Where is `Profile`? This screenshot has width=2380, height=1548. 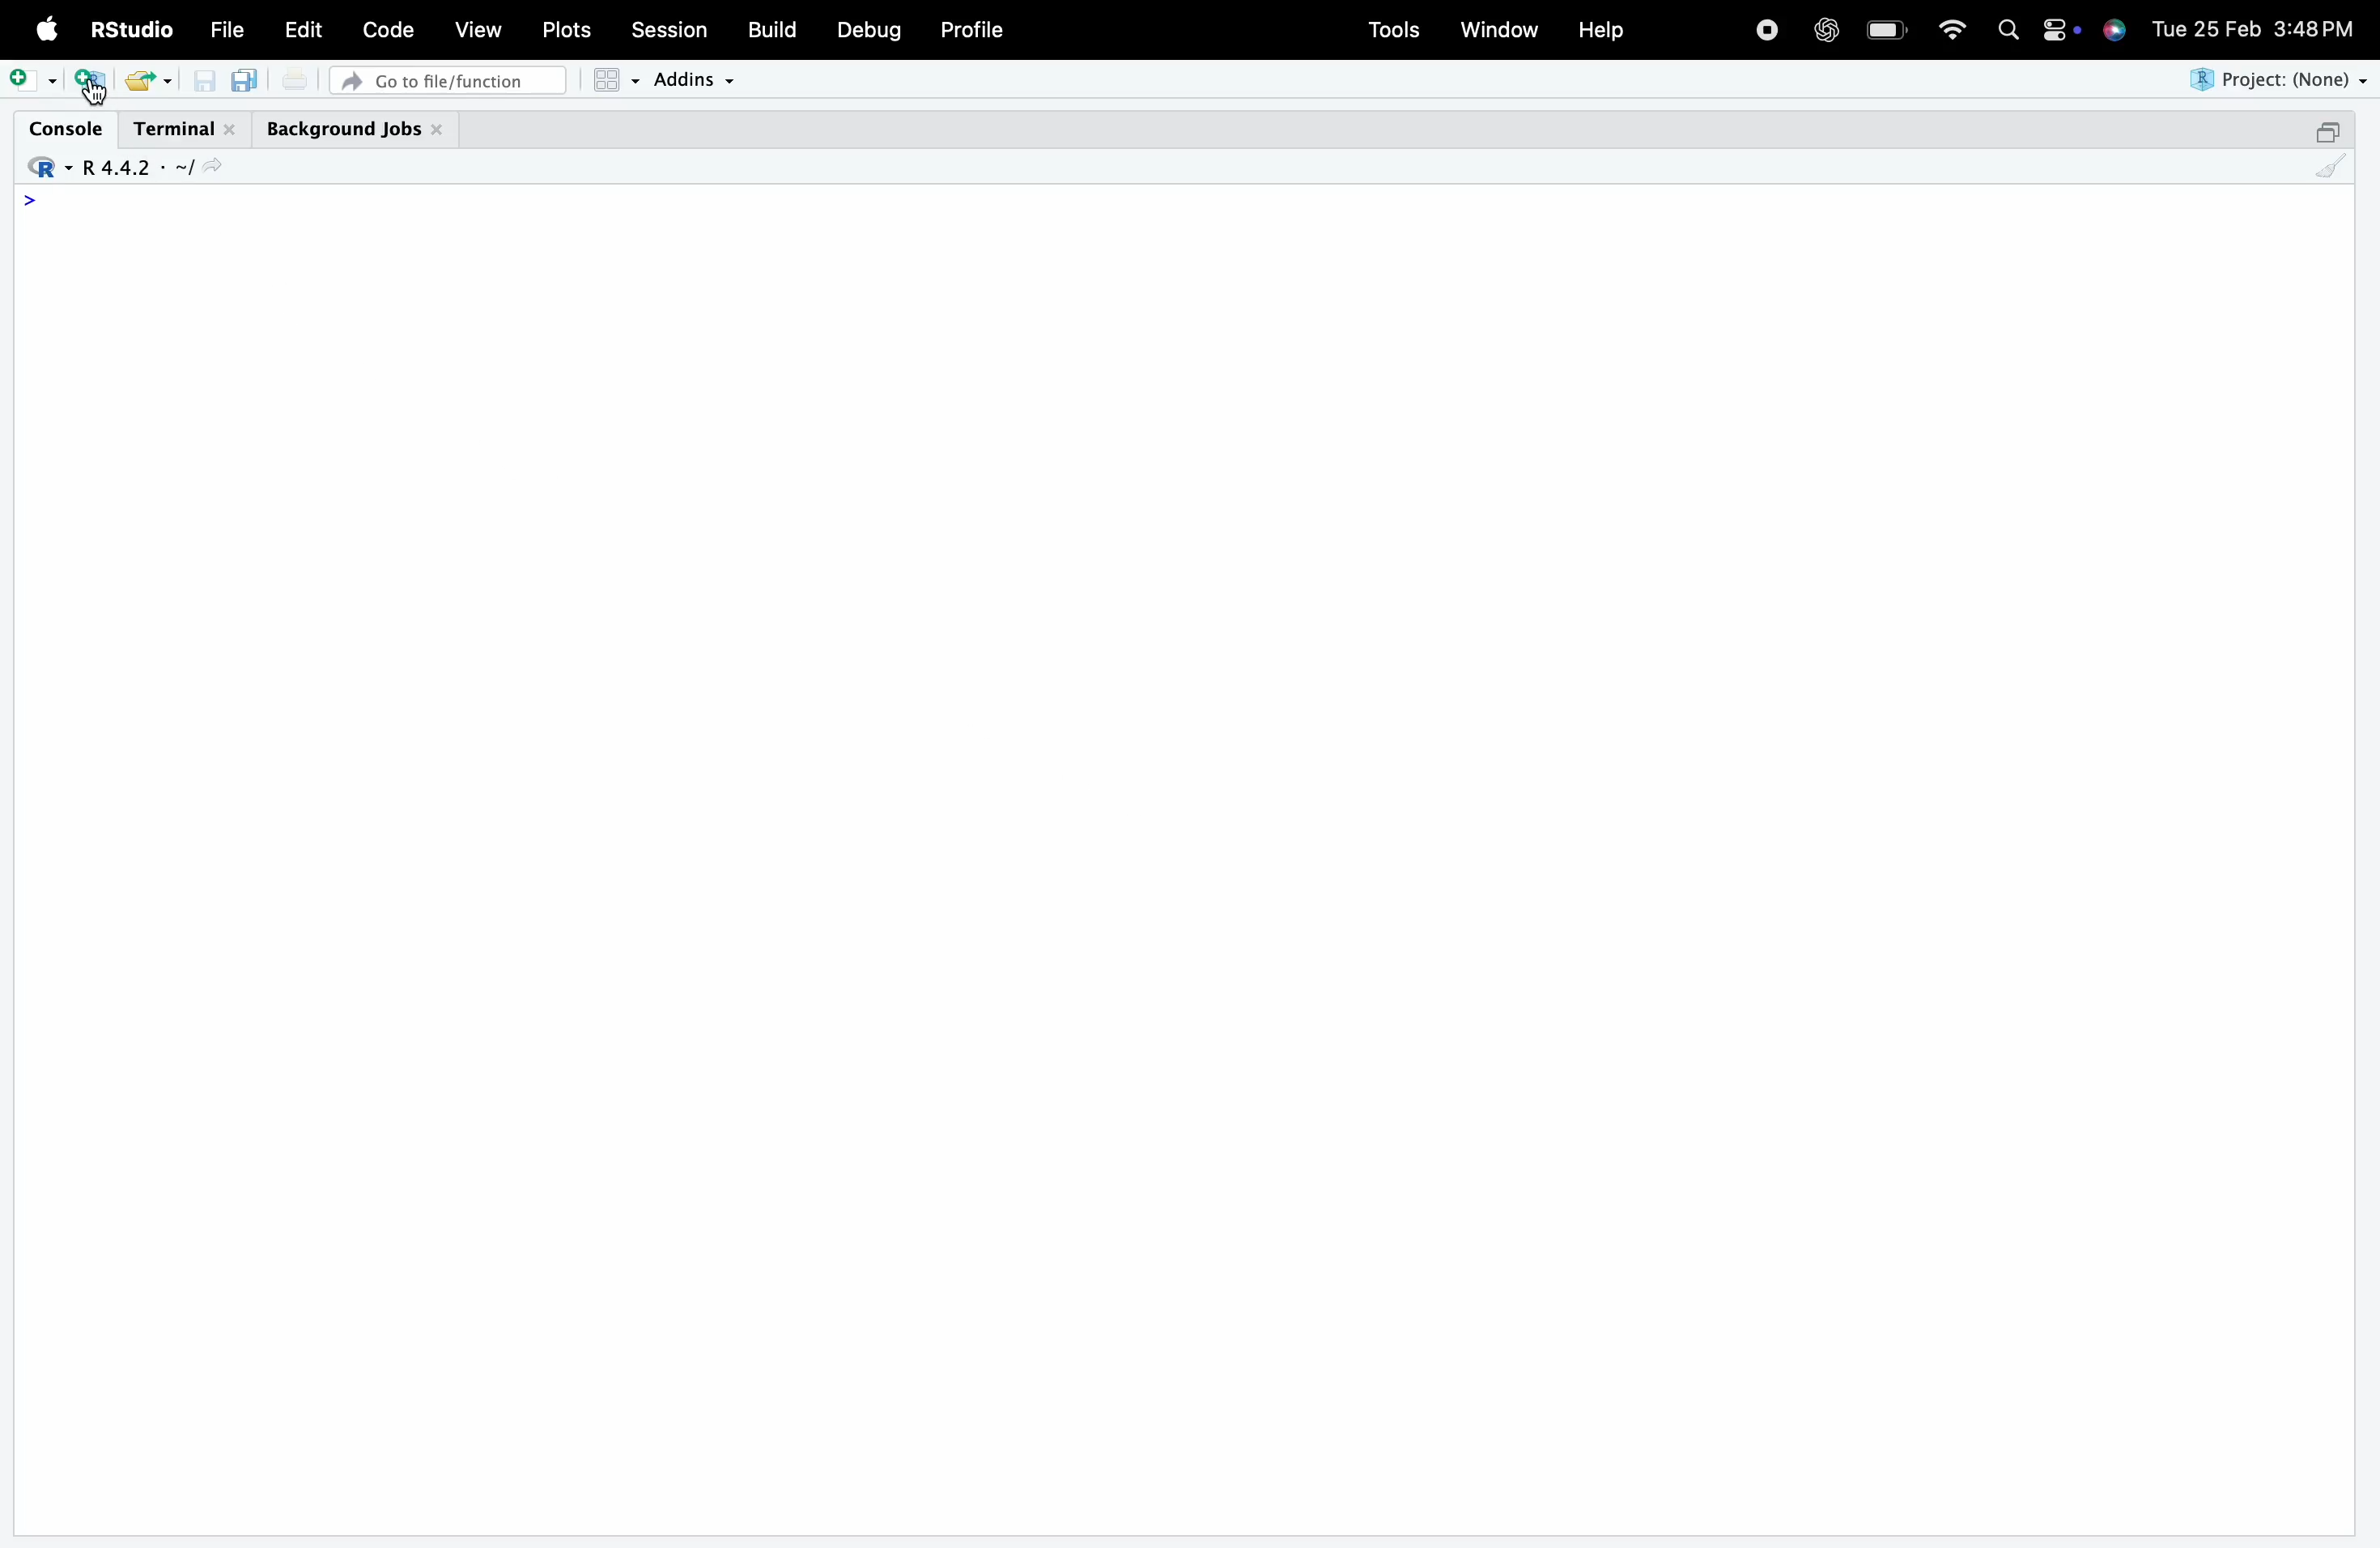
Profile is located at coordinates (974, 29).